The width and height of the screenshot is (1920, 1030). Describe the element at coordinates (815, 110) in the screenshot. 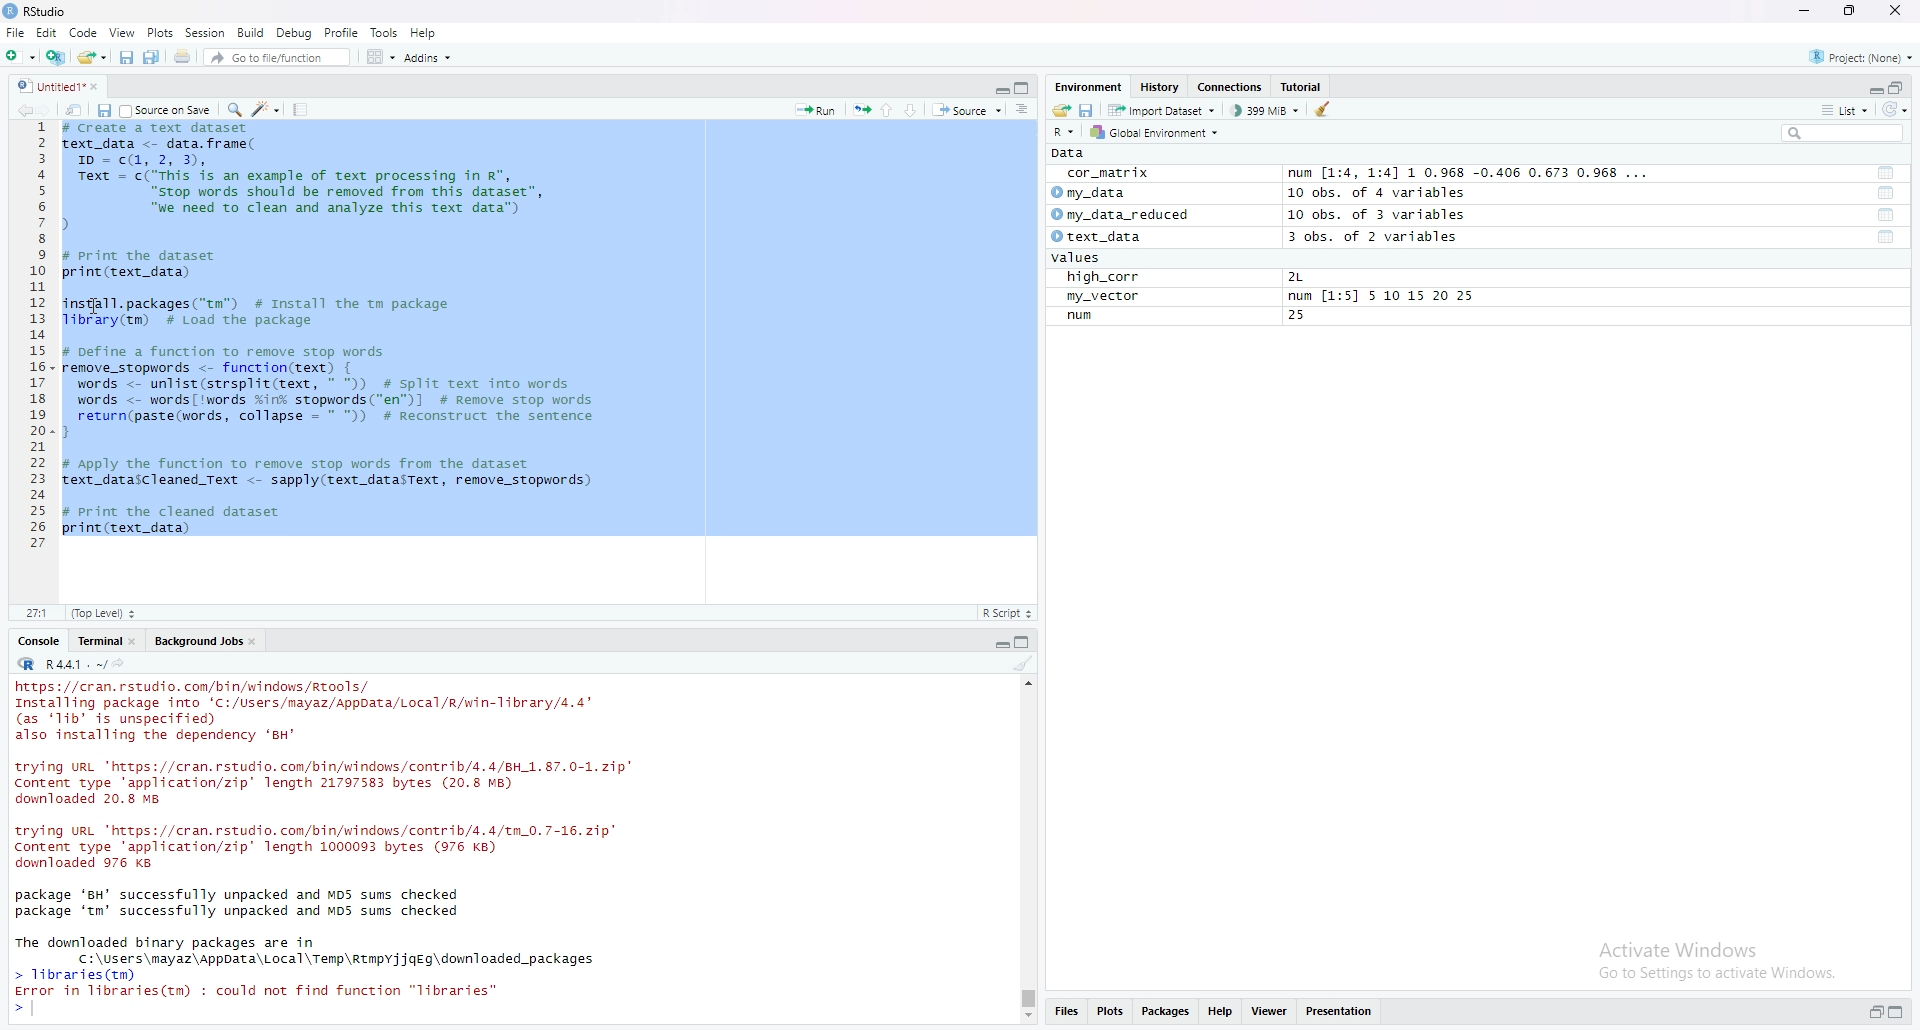

I see `run` at that location.